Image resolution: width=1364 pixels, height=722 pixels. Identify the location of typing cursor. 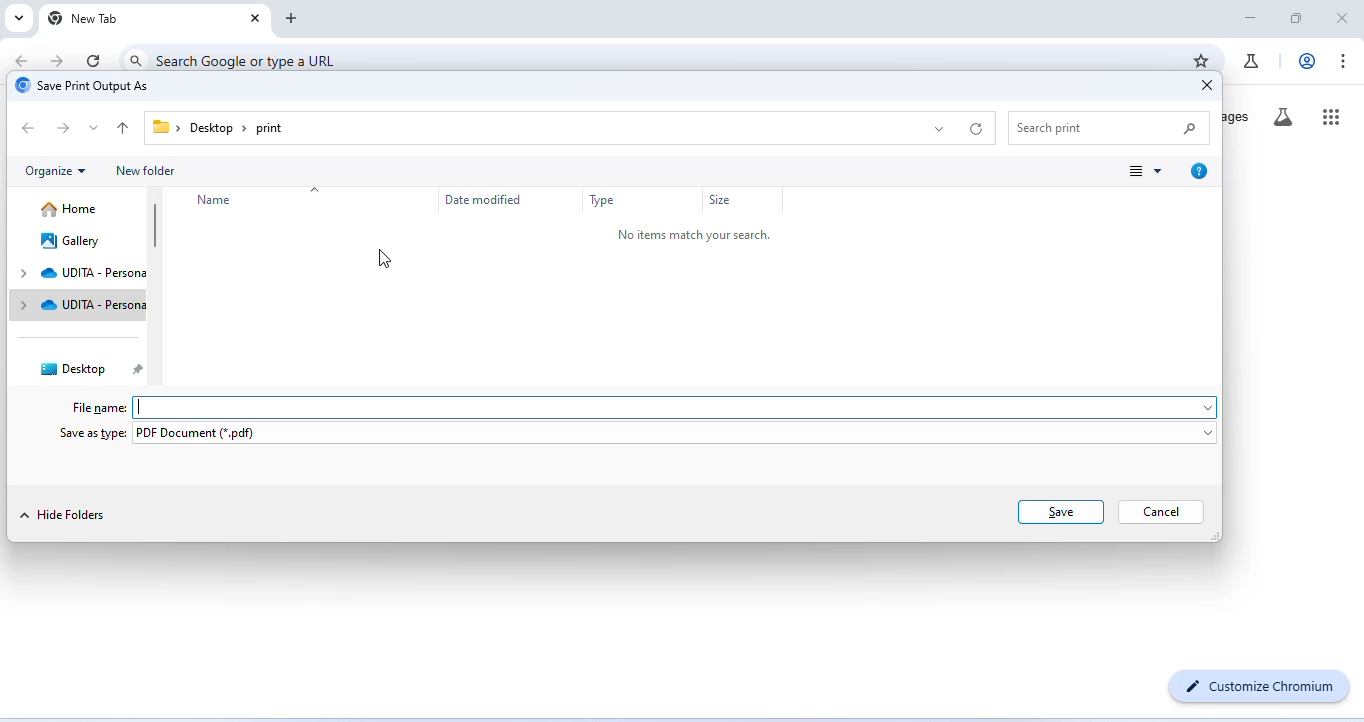
(142, 407).